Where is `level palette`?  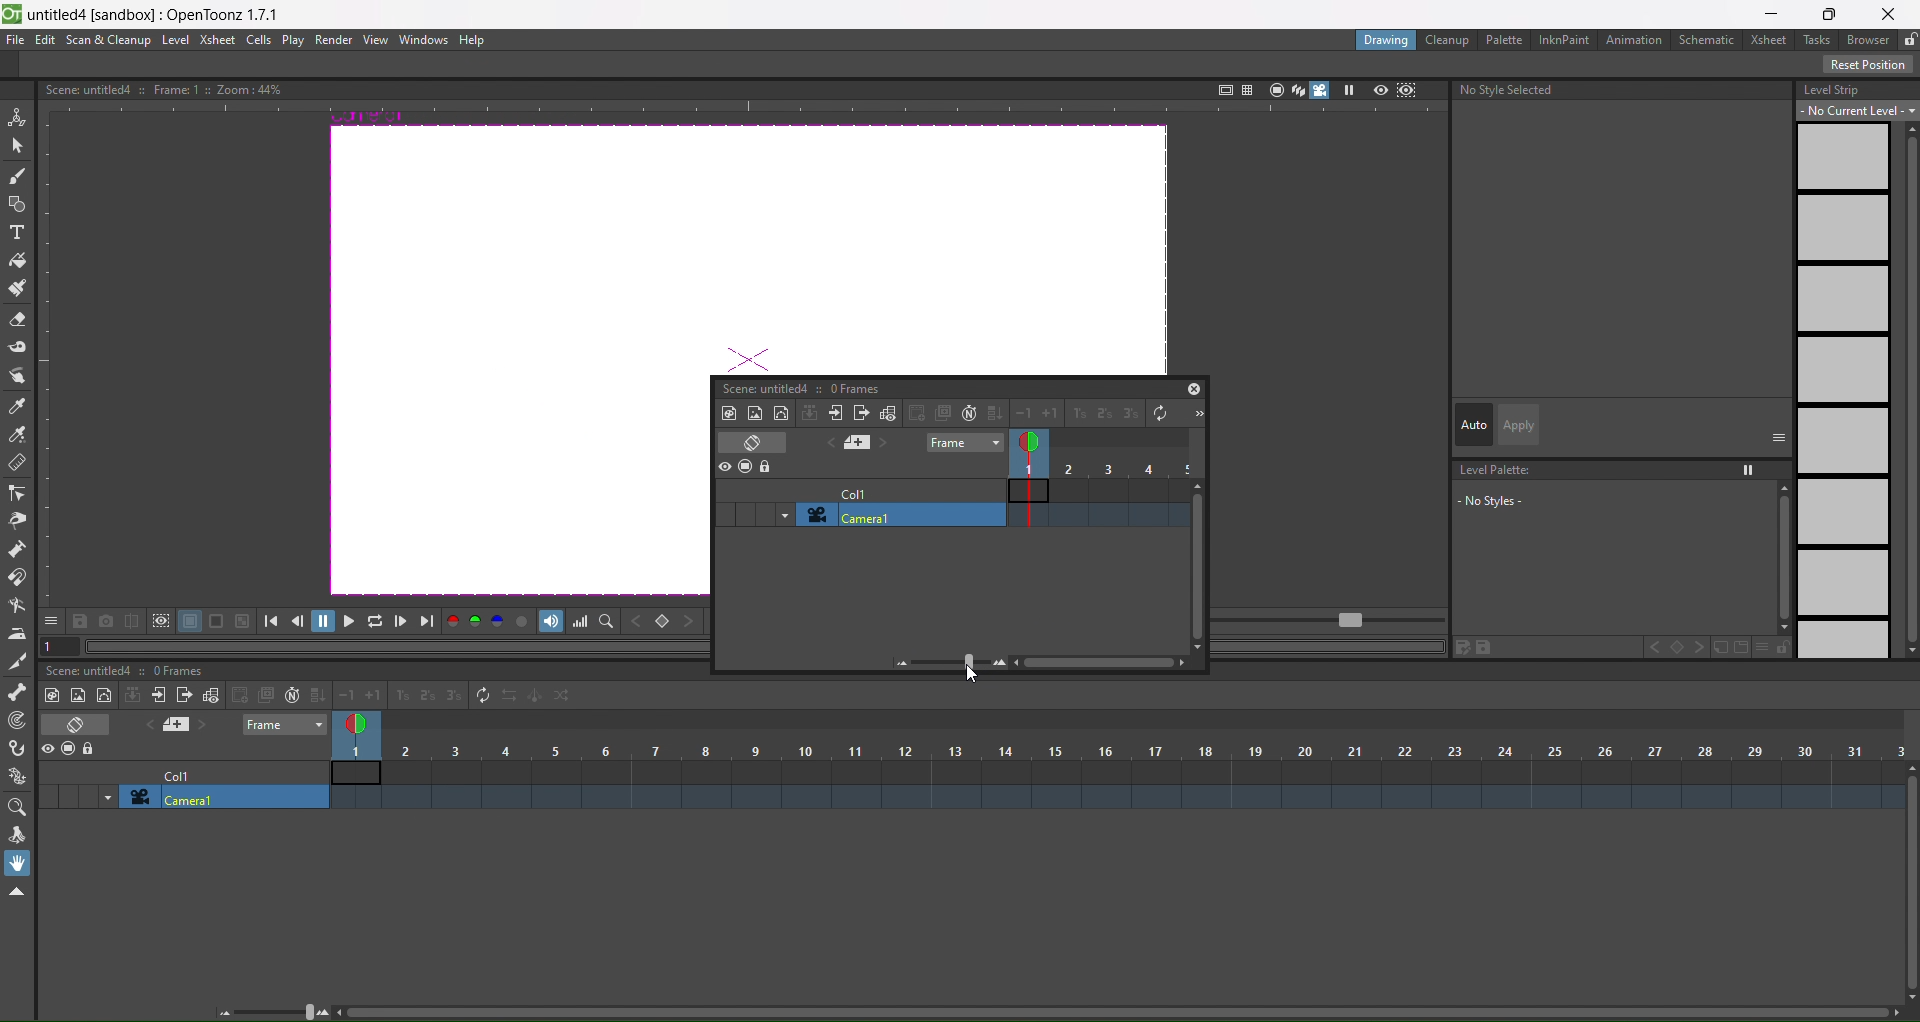
level palette is located at coordinates (1618, 502).